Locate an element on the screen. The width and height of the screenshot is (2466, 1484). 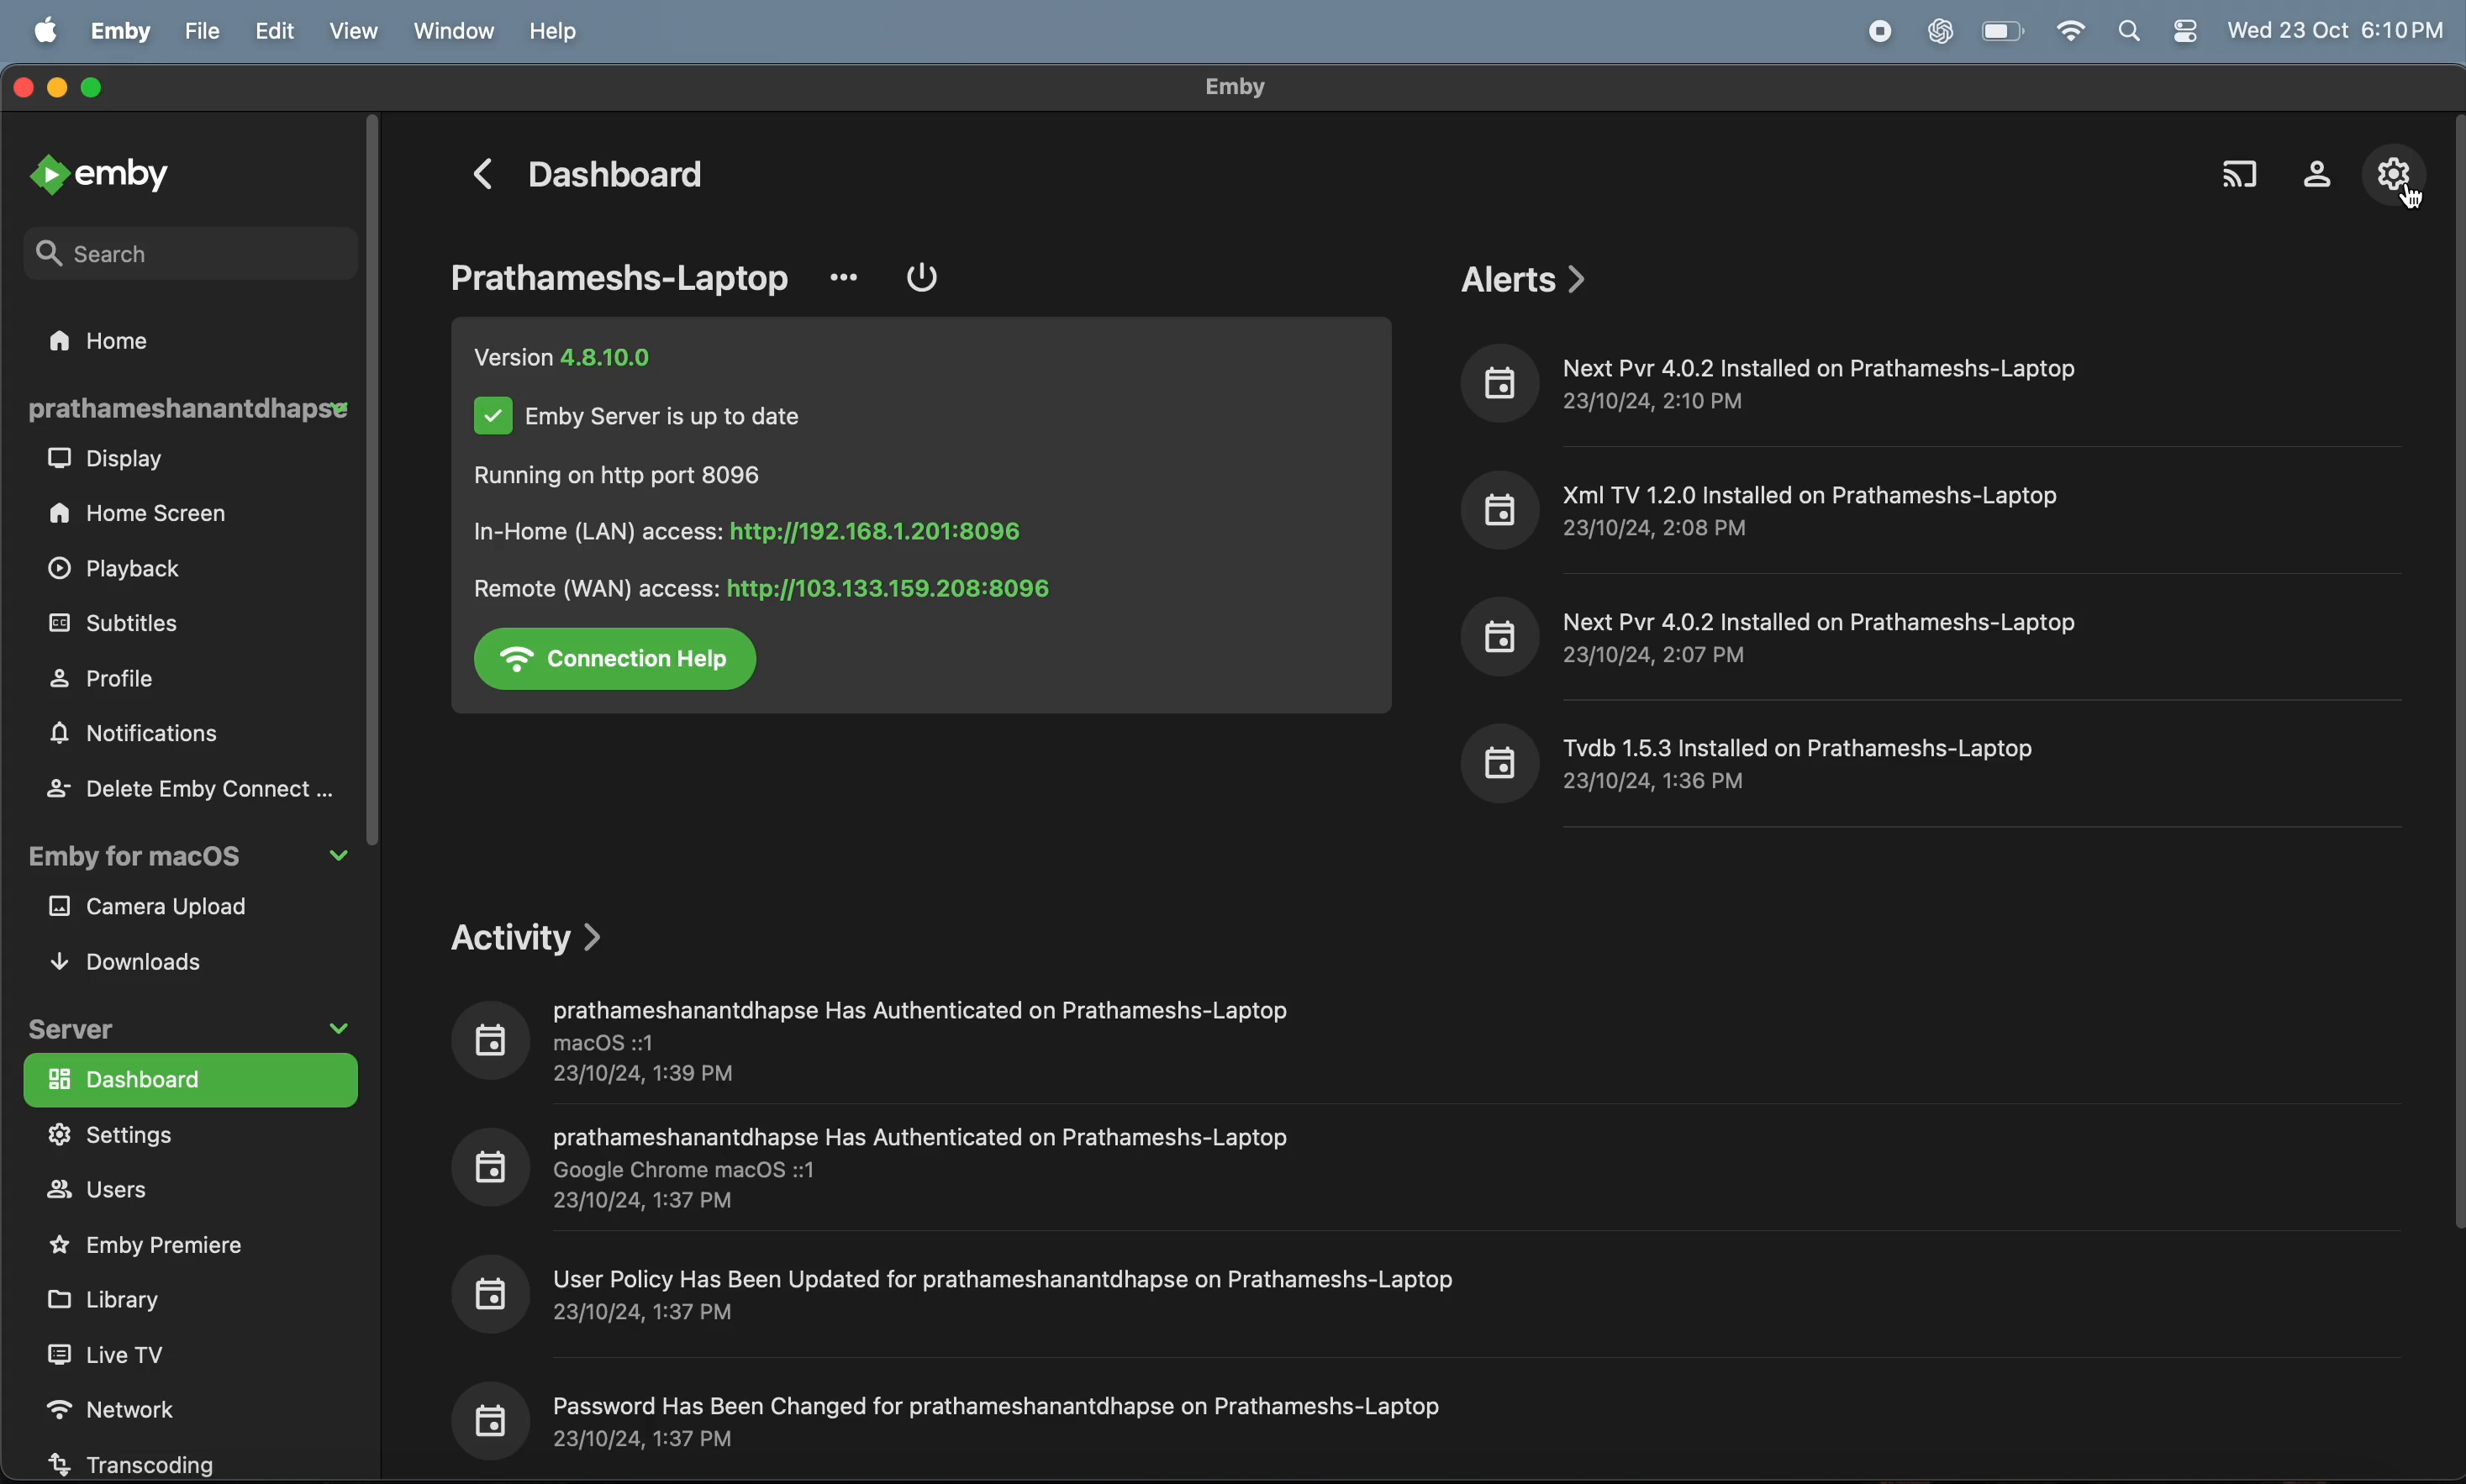
emby is located at coordinates (118, 29).